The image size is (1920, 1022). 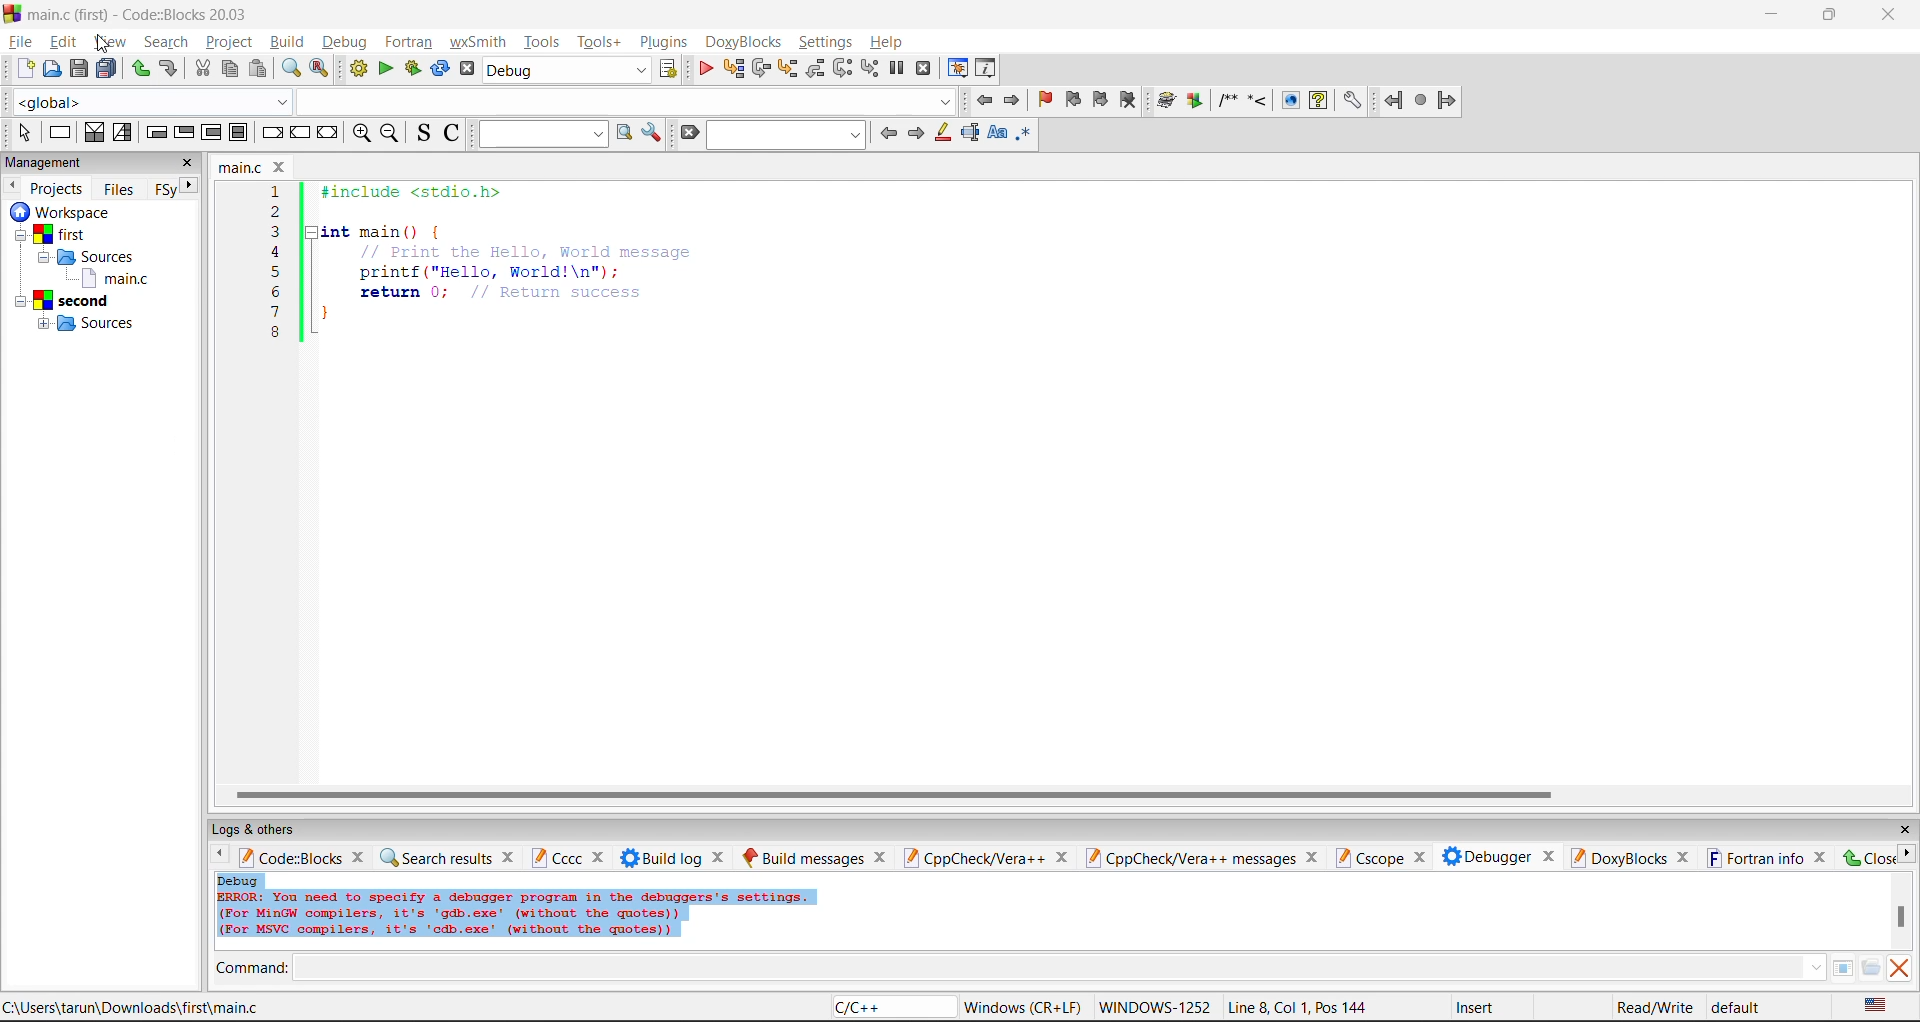 I want to click on select, so click(x=23, y=133).